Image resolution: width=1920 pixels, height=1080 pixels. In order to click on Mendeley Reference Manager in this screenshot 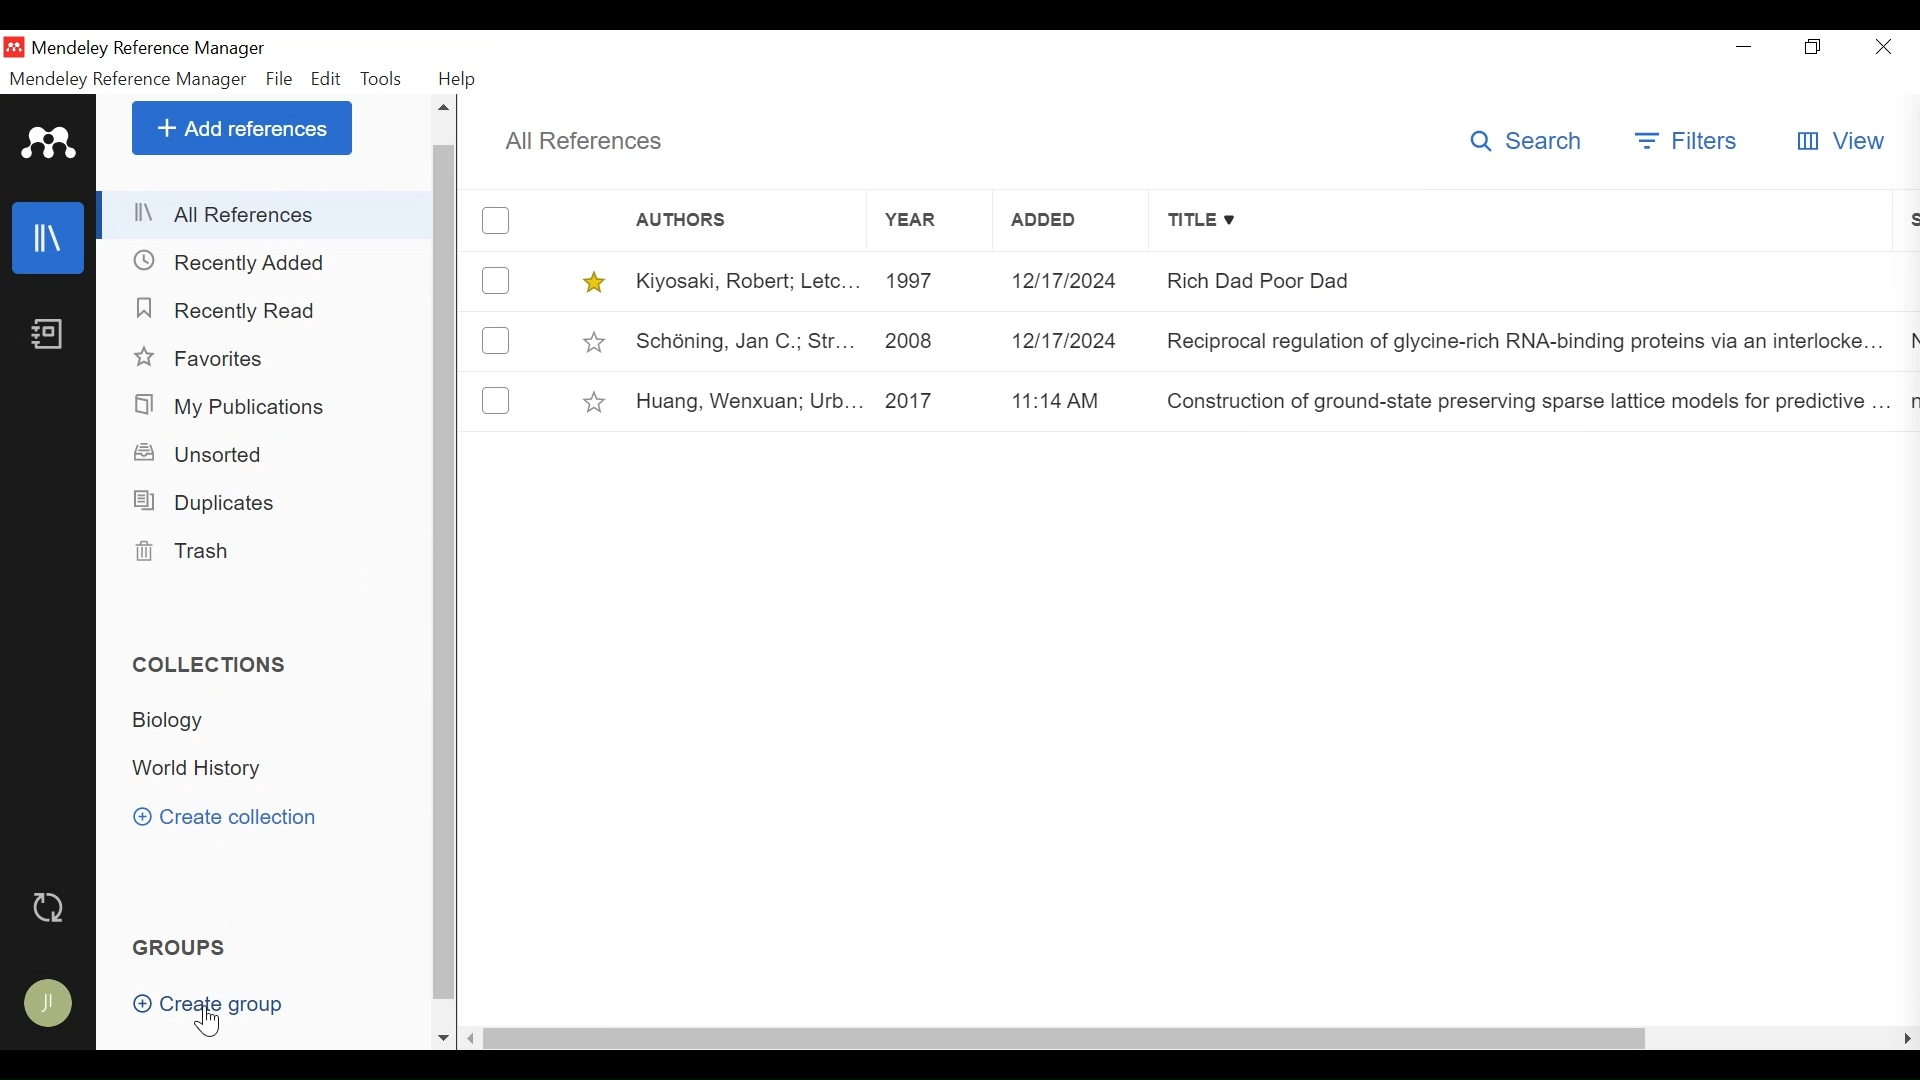, I will do `click(148, 48)`.